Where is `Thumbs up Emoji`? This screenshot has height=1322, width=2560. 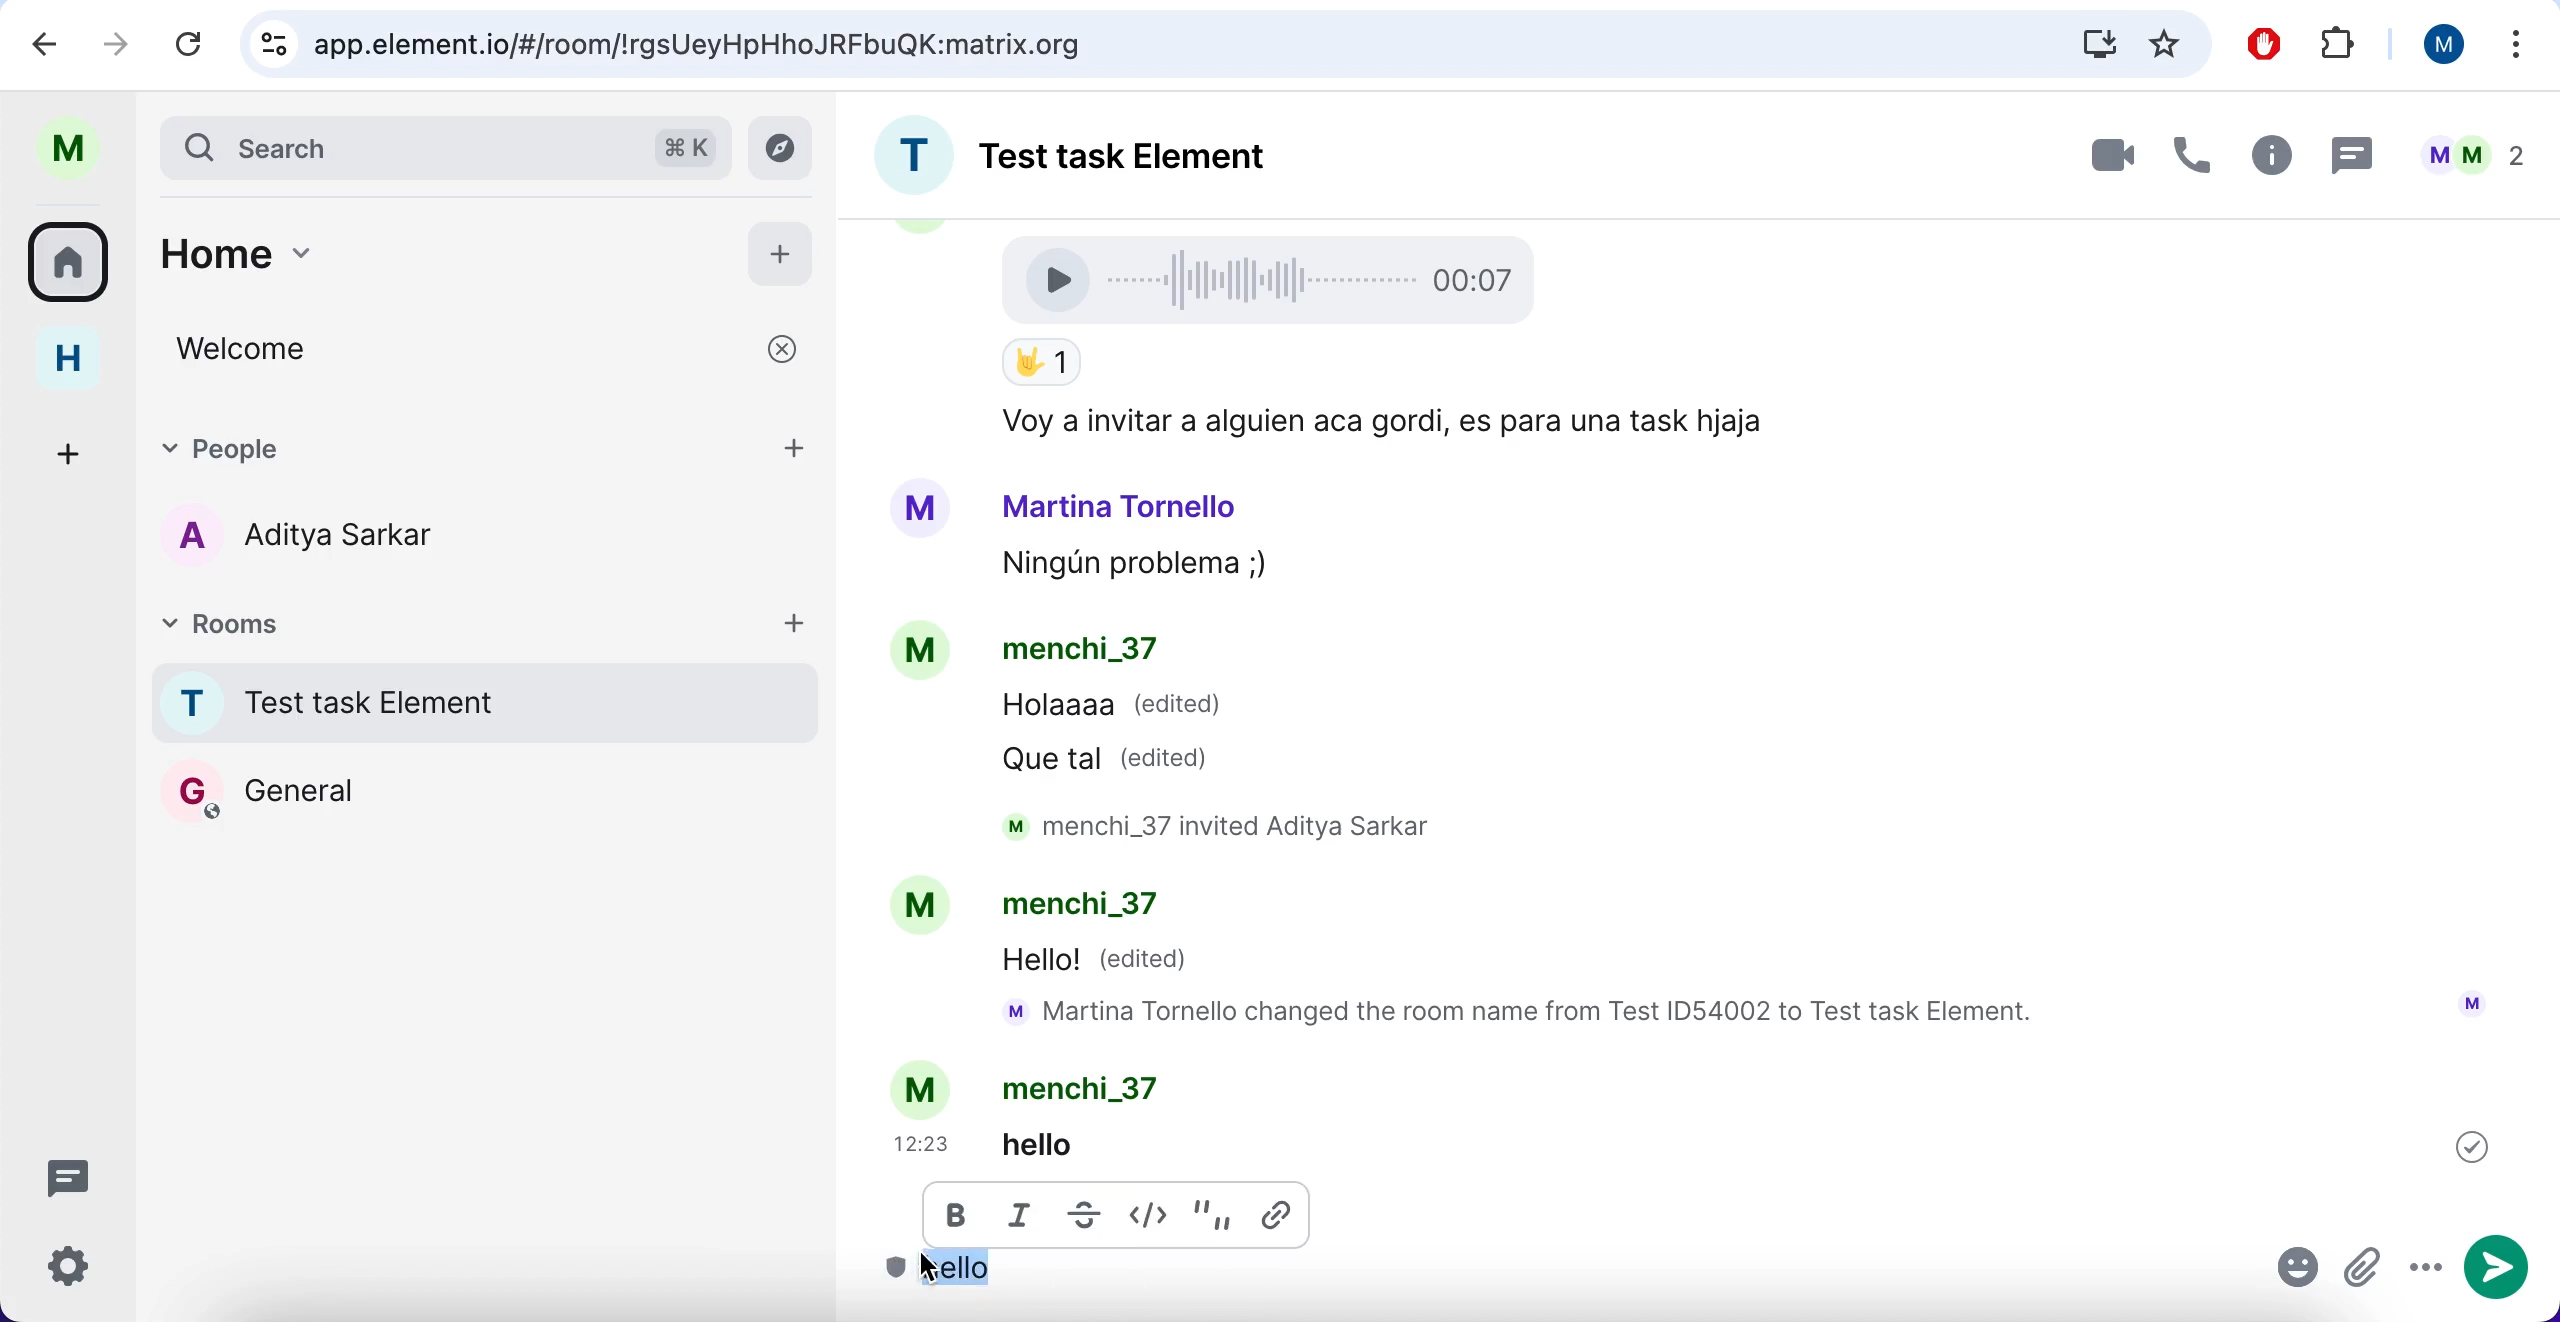 Thumbs up Emoji is located at coordinates (1040, 364).